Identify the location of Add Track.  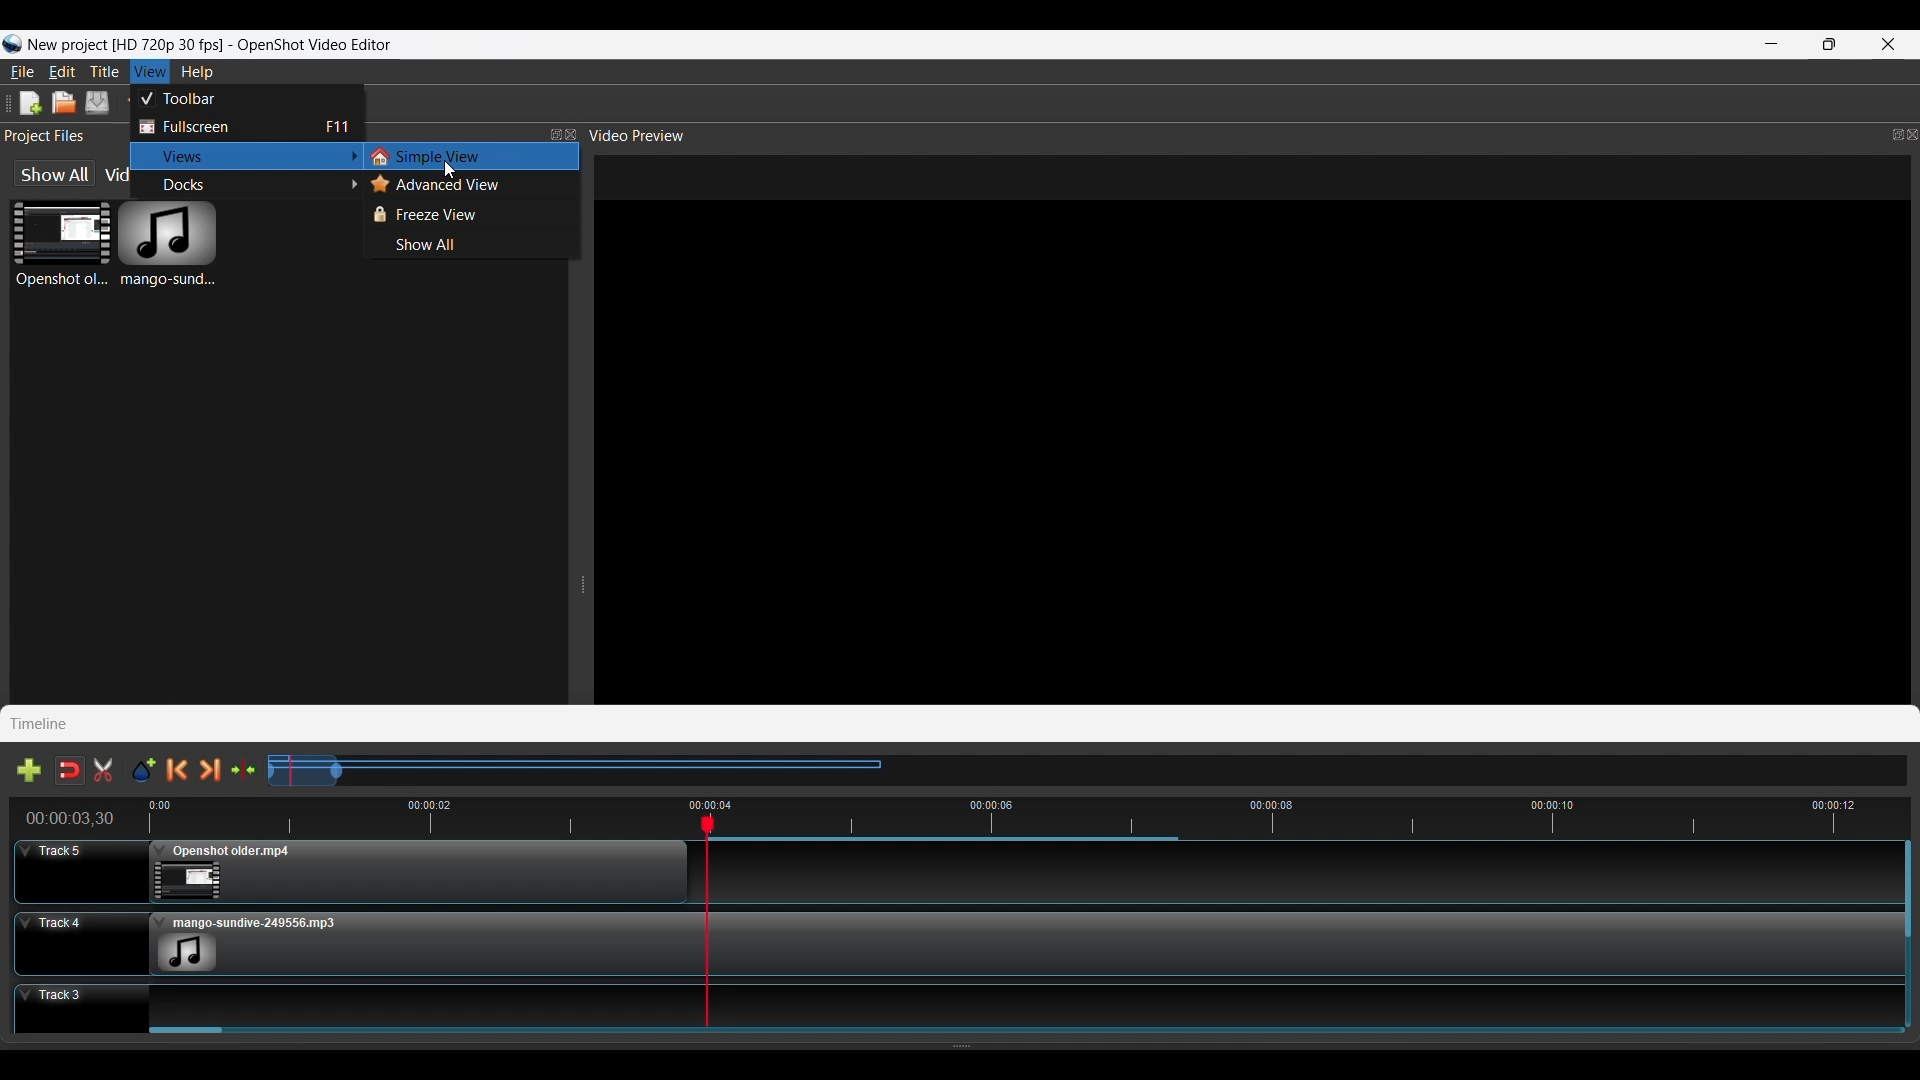
(29, 770).